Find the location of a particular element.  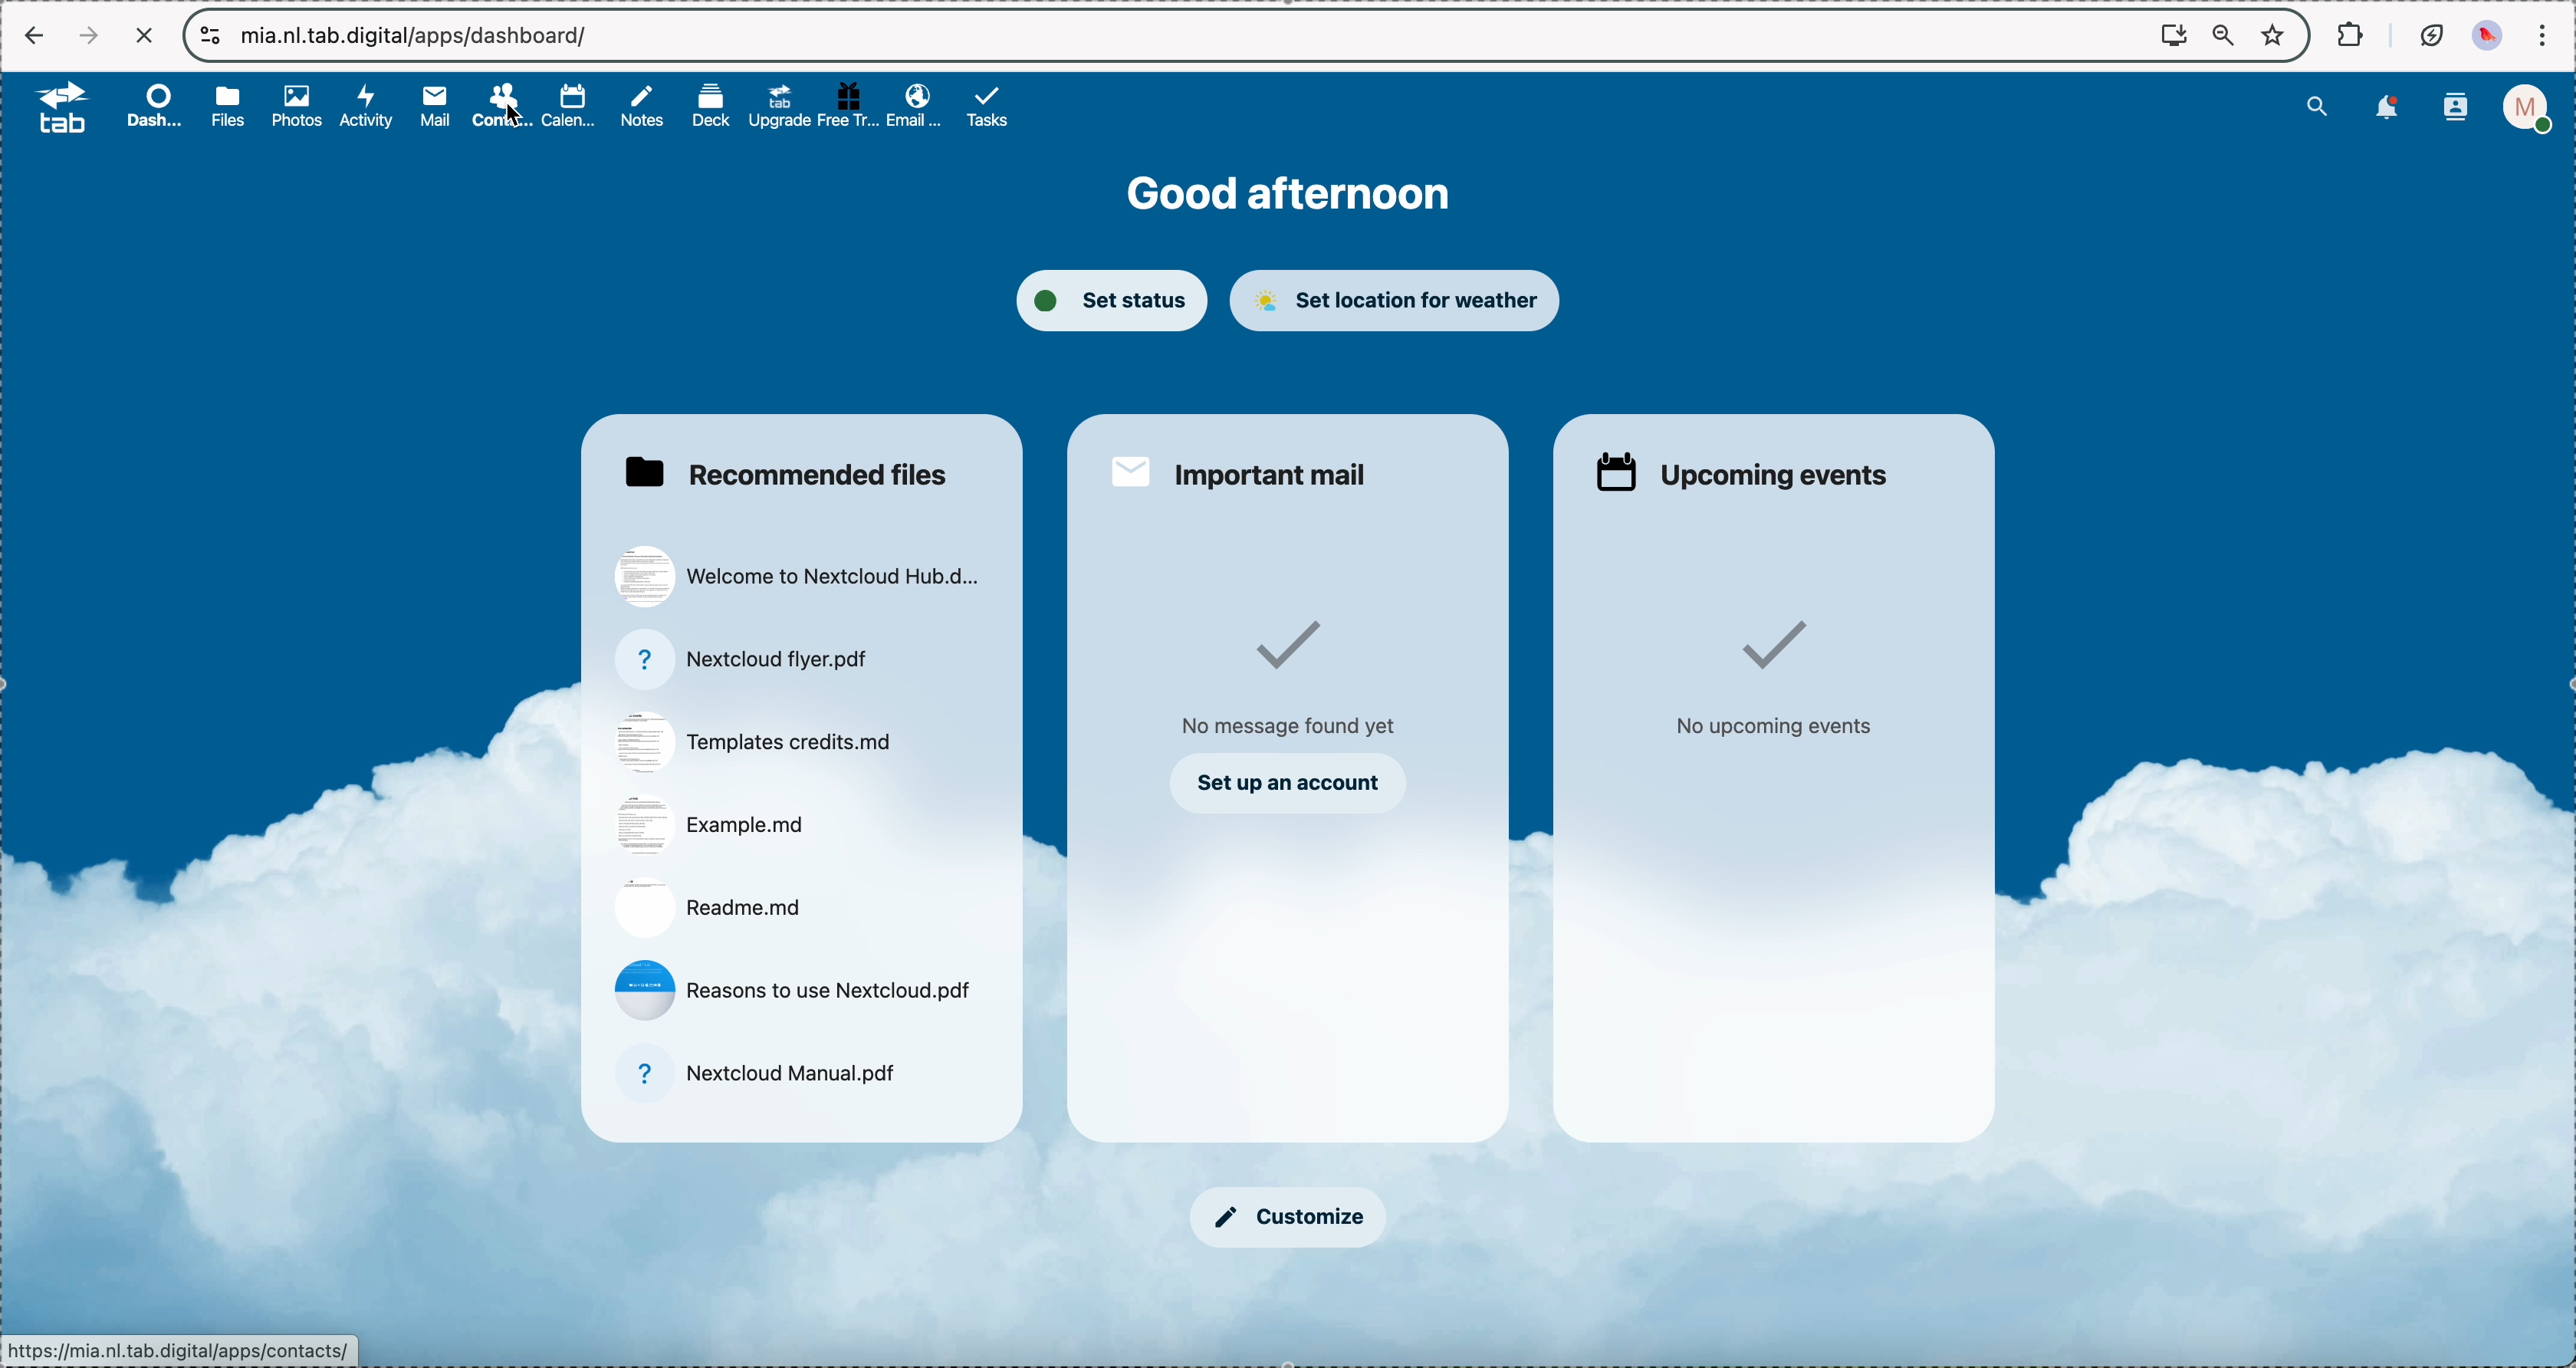

customize button is located at coordinates (1288, 1217).